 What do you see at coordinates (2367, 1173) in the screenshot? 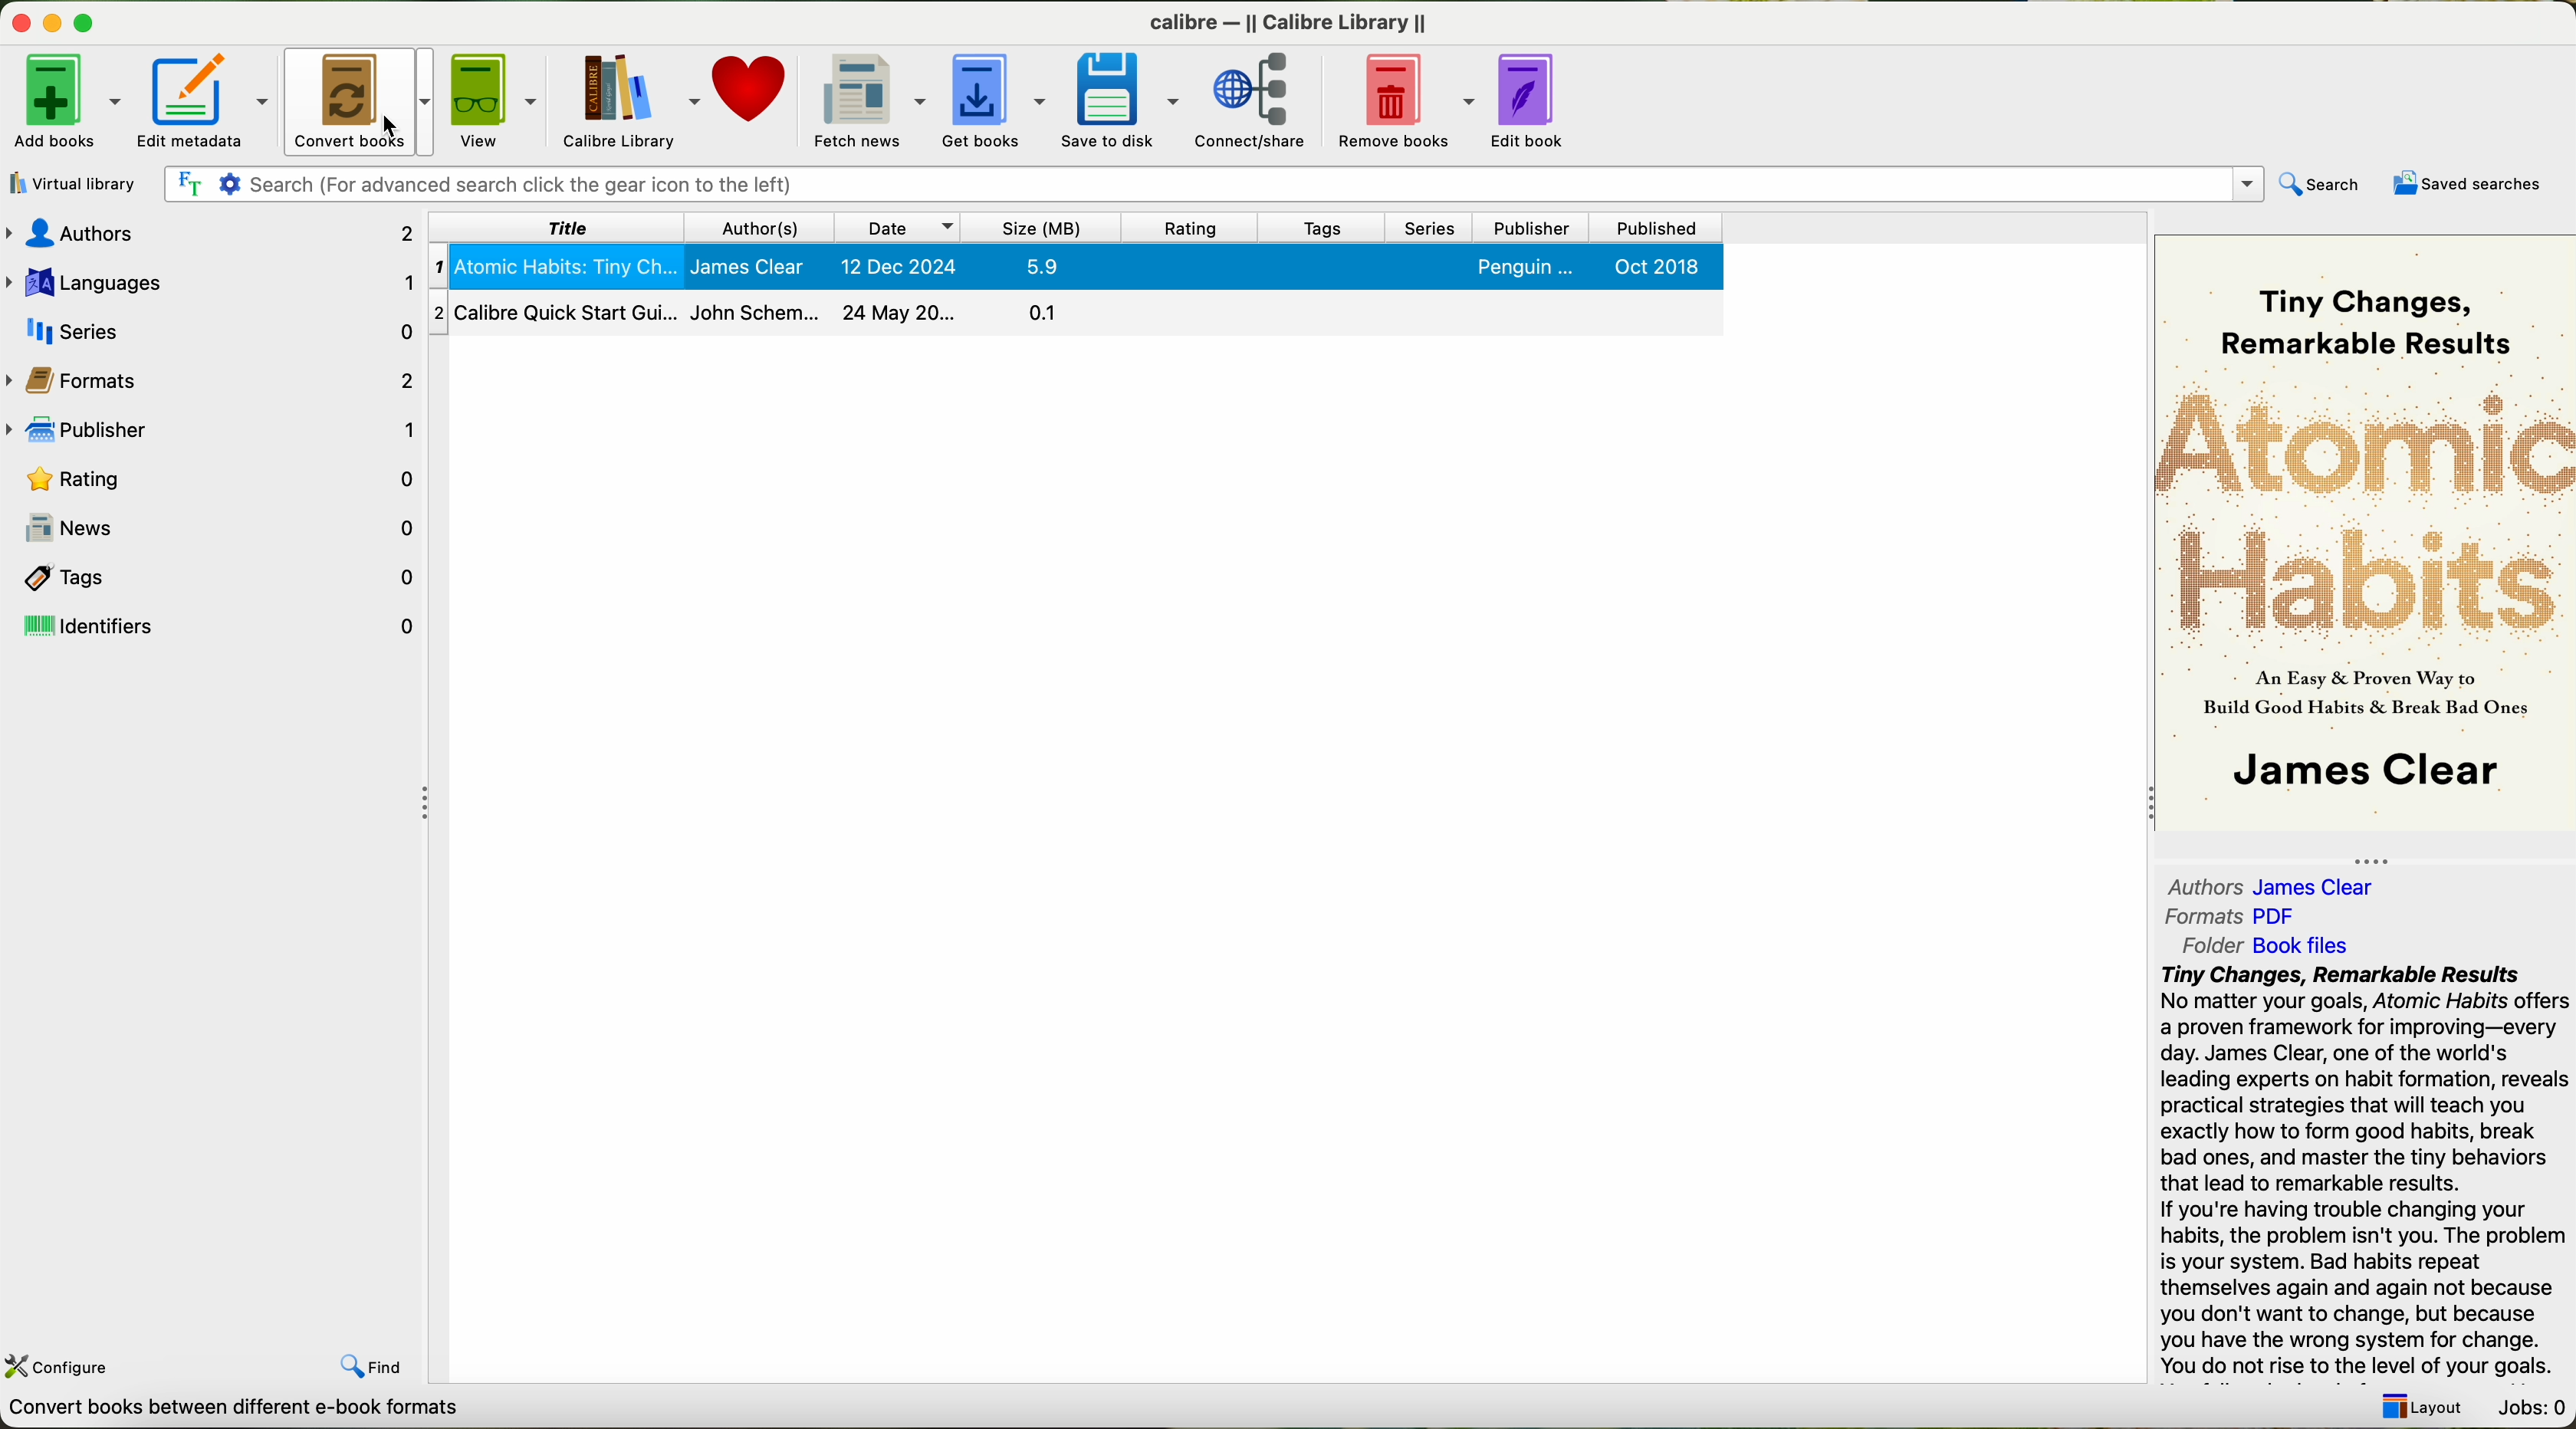
I see `summary` at bounding box center [2367, 1173].